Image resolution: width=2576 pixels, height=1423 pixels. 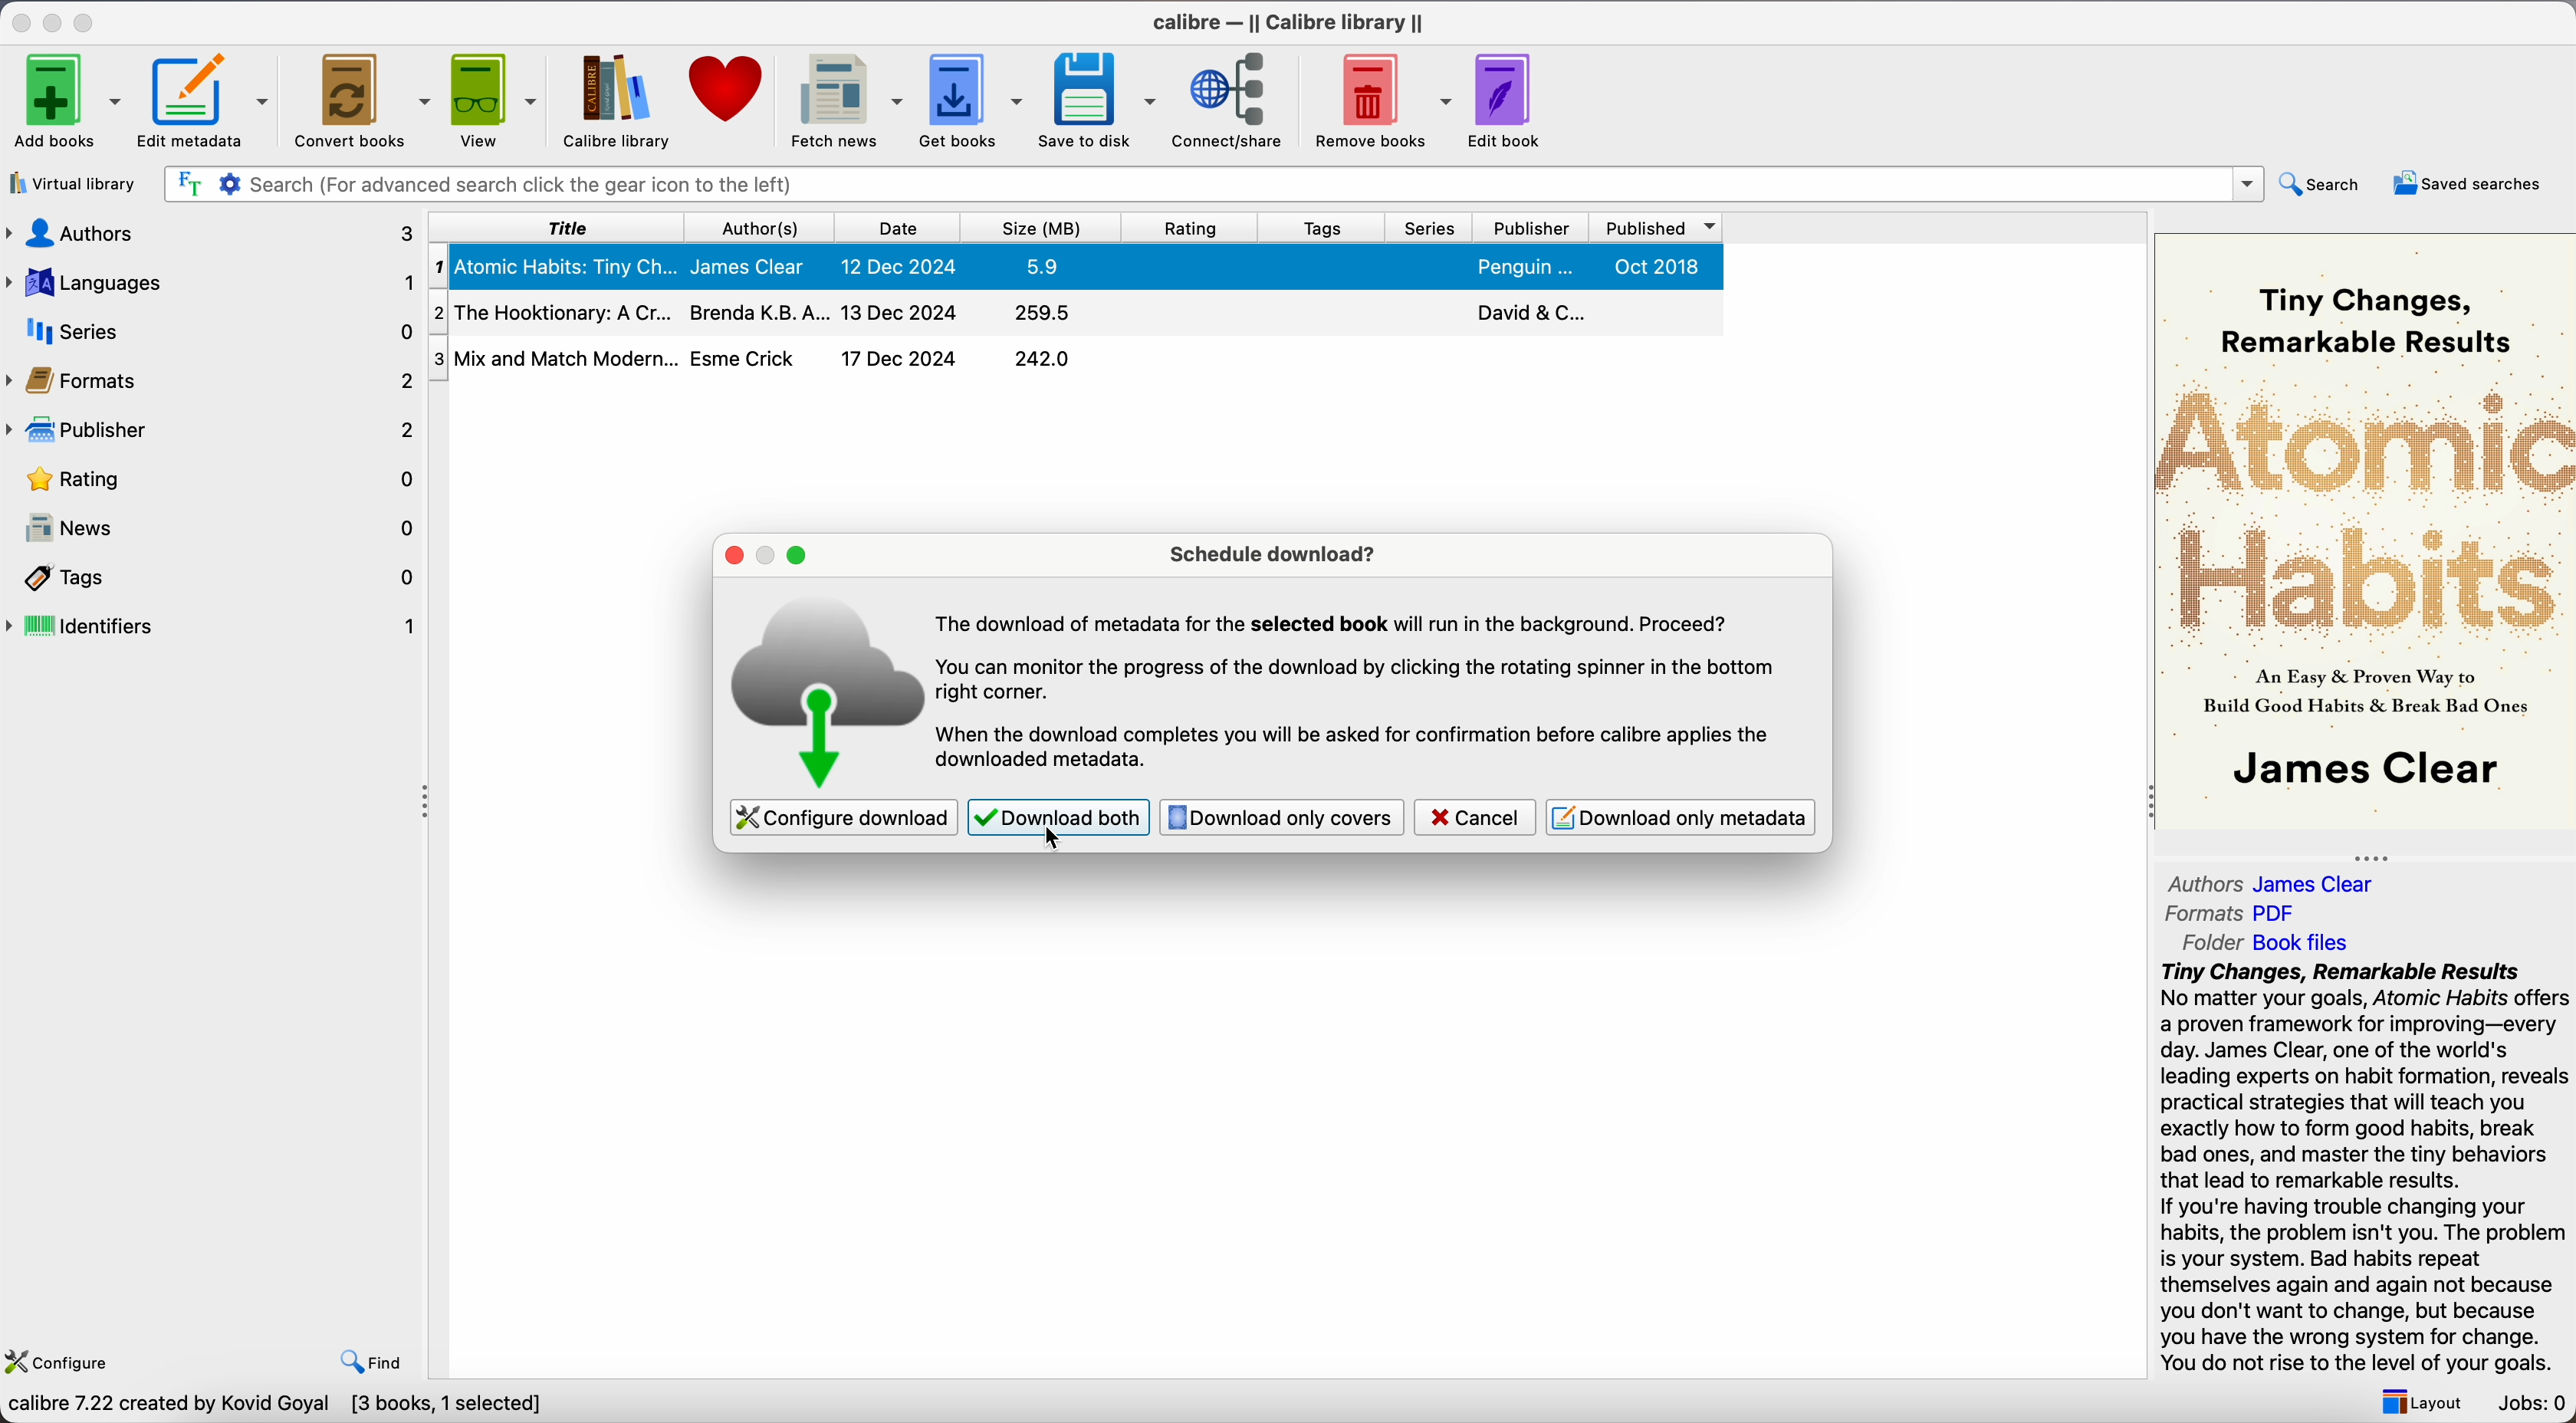 I want to click on close pop up, so click(x=731, y=555).